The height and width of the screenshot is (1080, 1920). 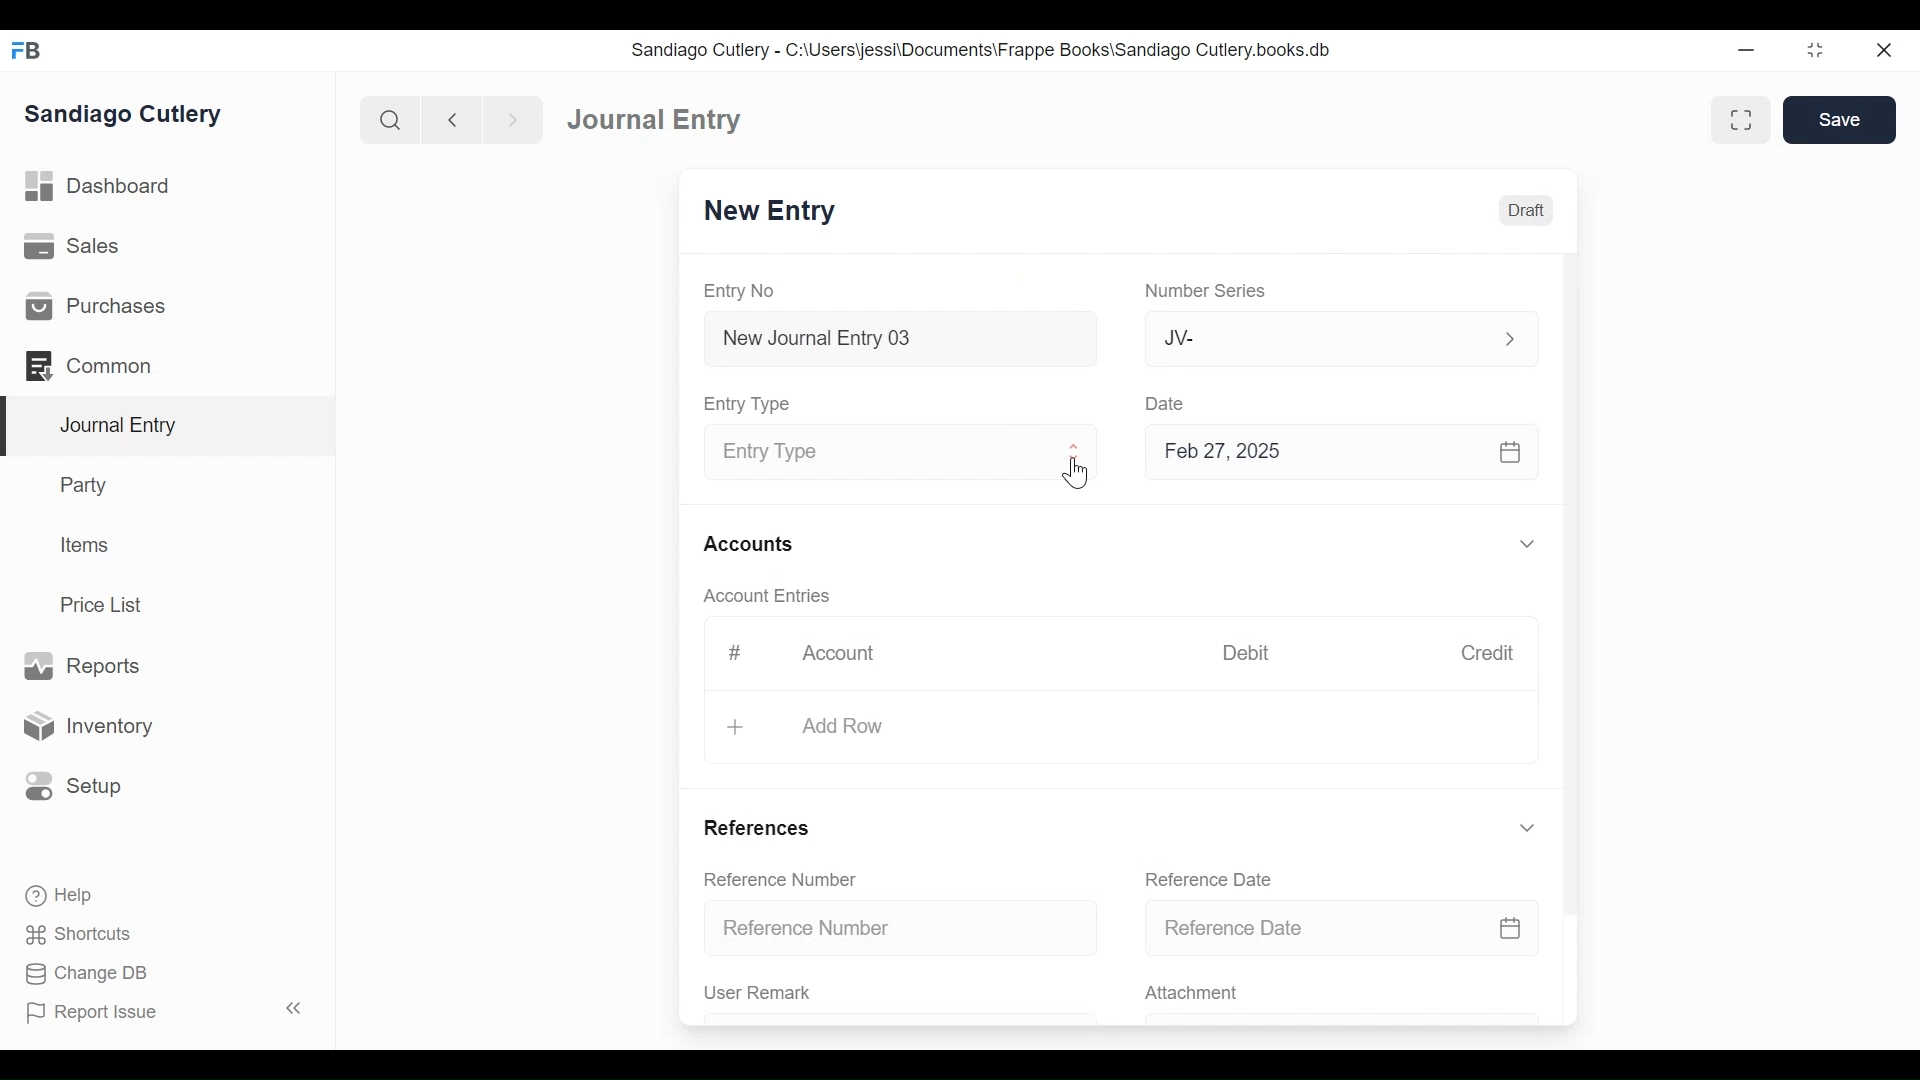 I want to click on Vertical Scroll bar, so click(x=1573, y=579).